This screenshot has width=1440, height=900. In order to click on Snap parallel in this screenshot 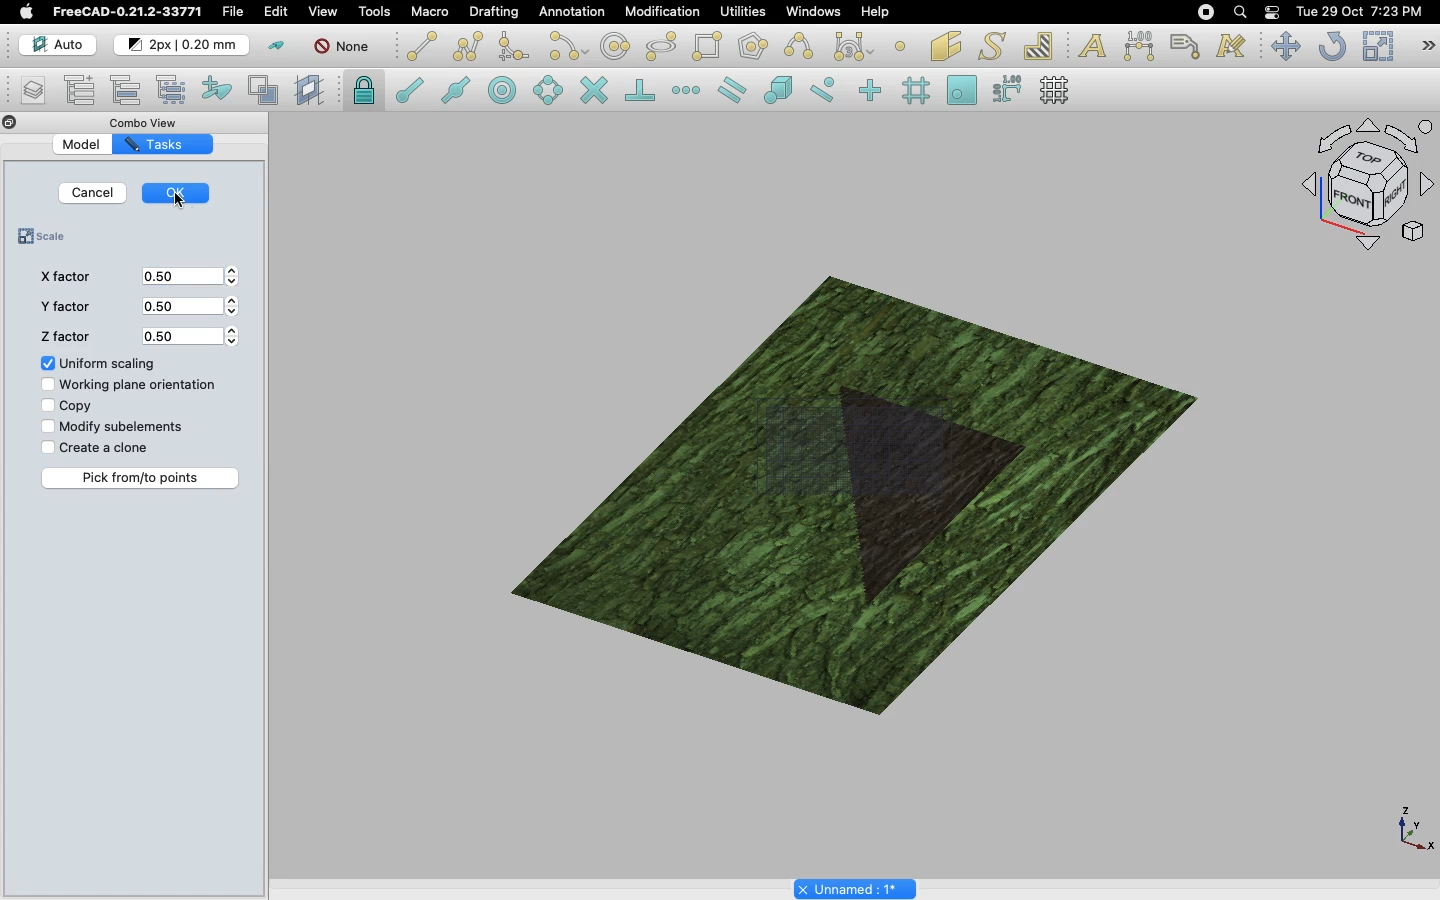, I will do `click(730, 90)`.